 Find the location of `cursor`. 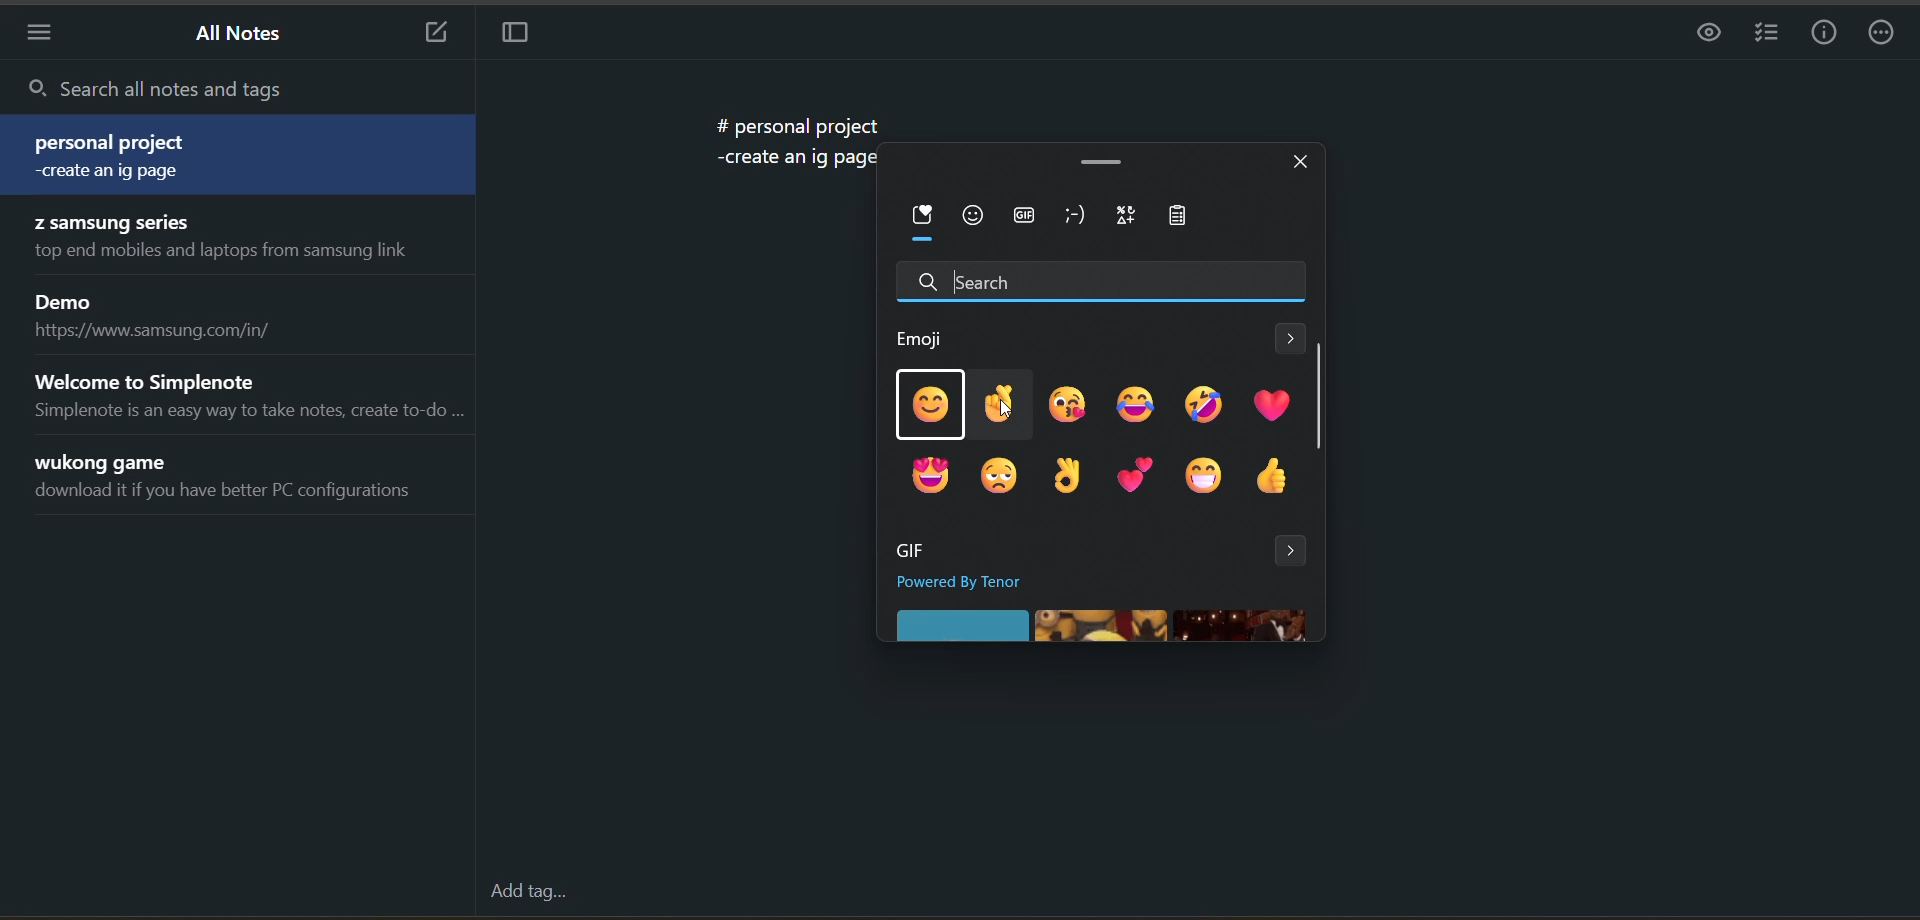

cursor is located at coordinates (1003, 413).